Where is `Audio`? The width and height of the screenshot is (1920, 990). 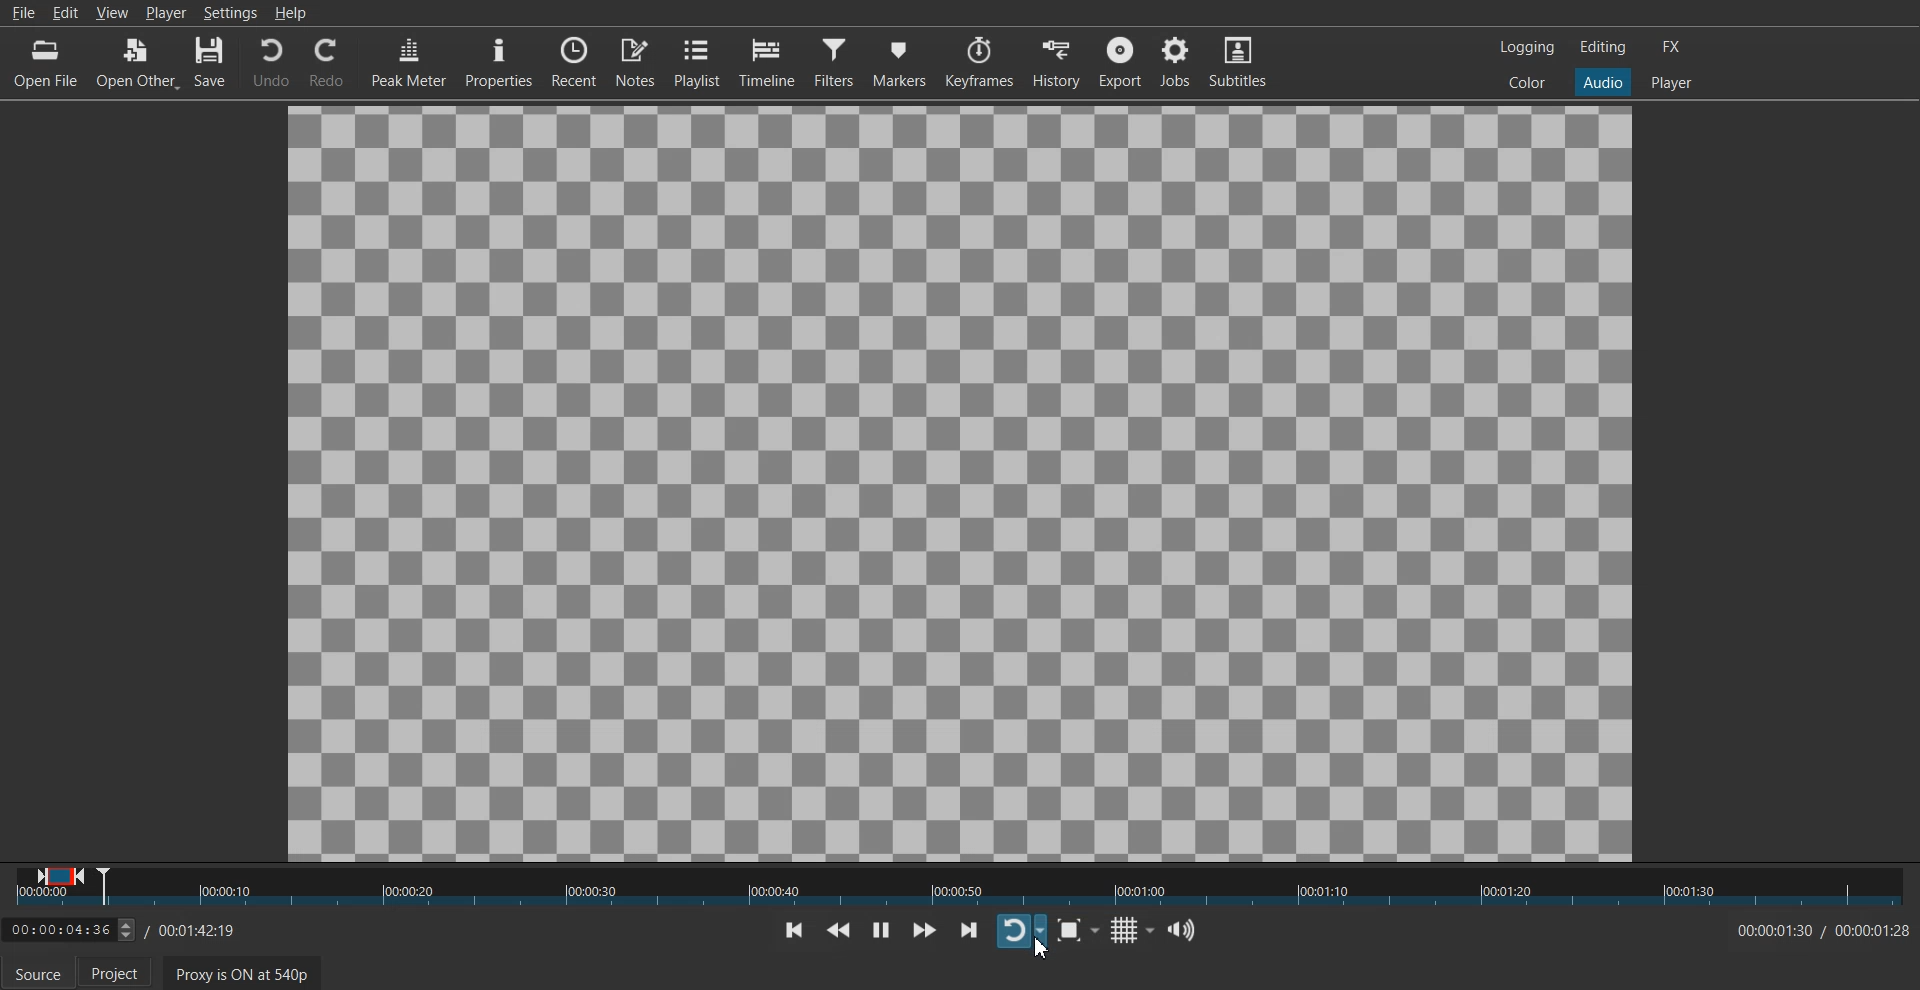
Audio is located at coordinates (1603, 83).